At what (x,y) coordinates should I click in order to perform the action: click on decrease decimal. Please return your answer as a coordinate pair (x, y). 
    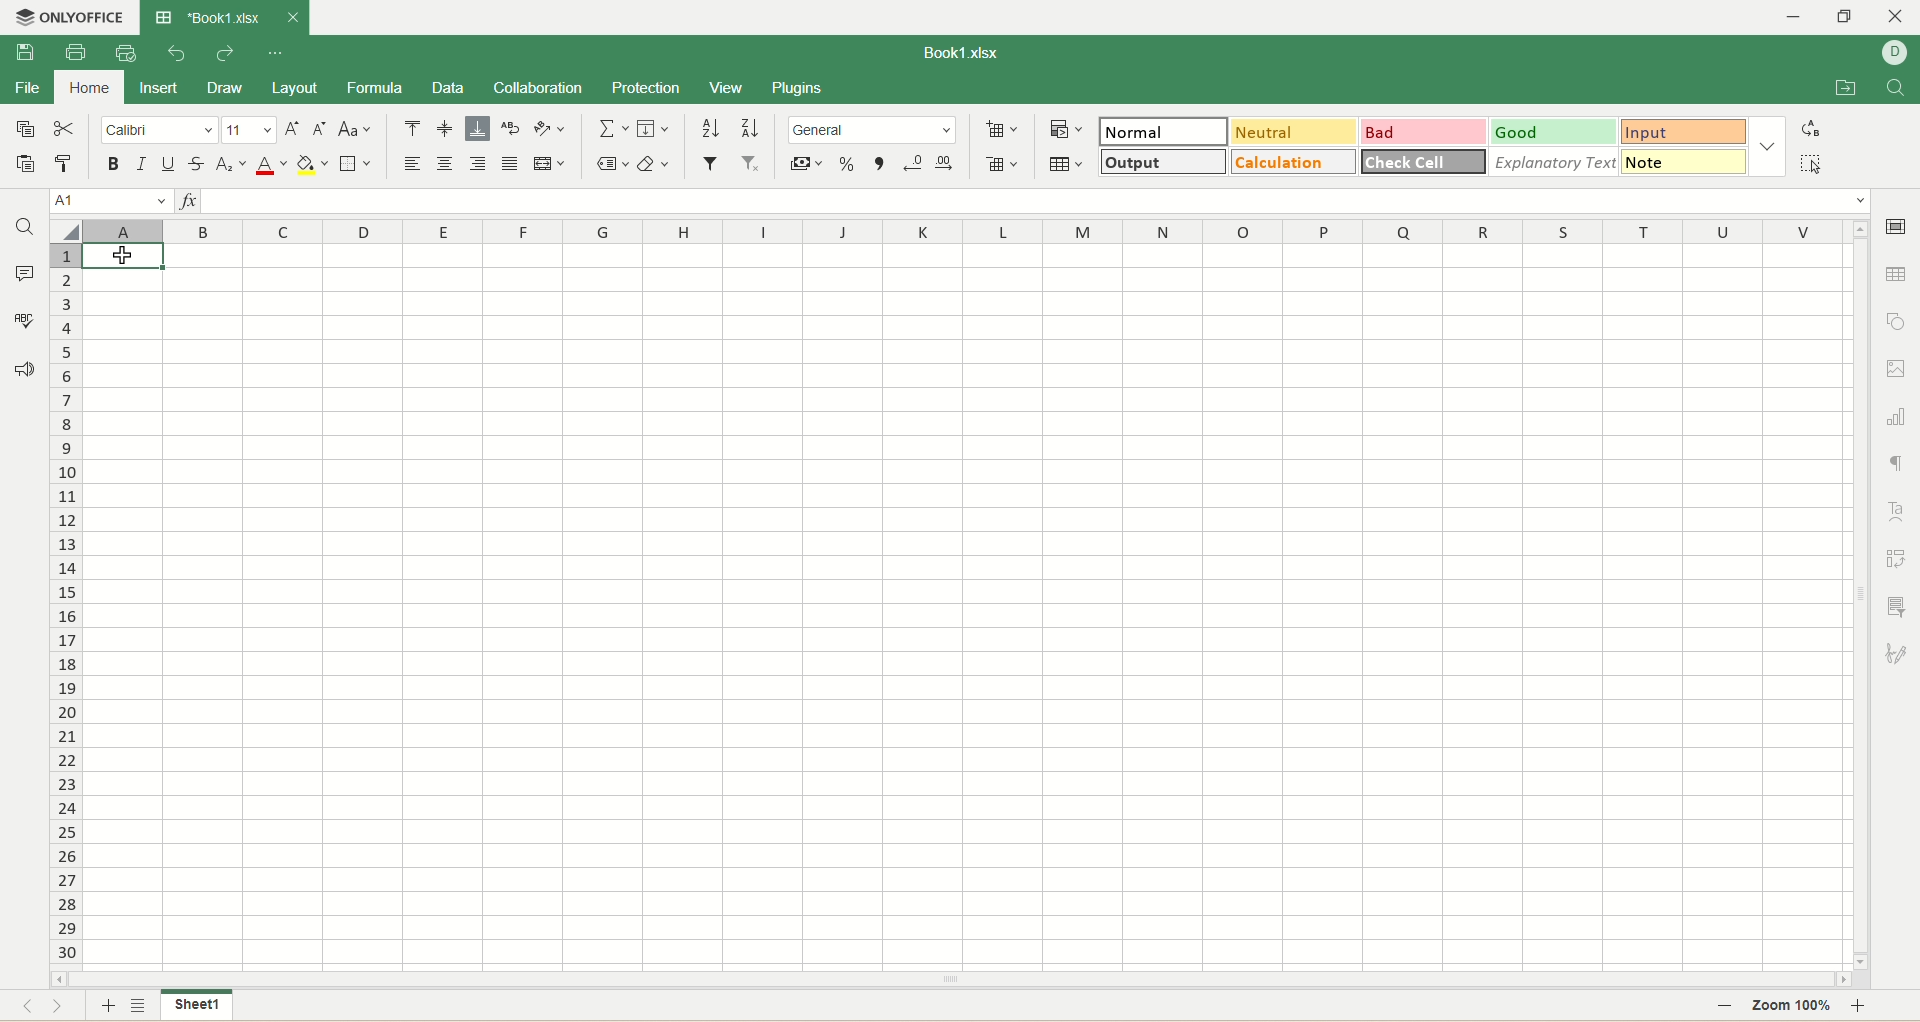
    Looking at the image, I should click on (909, 162).